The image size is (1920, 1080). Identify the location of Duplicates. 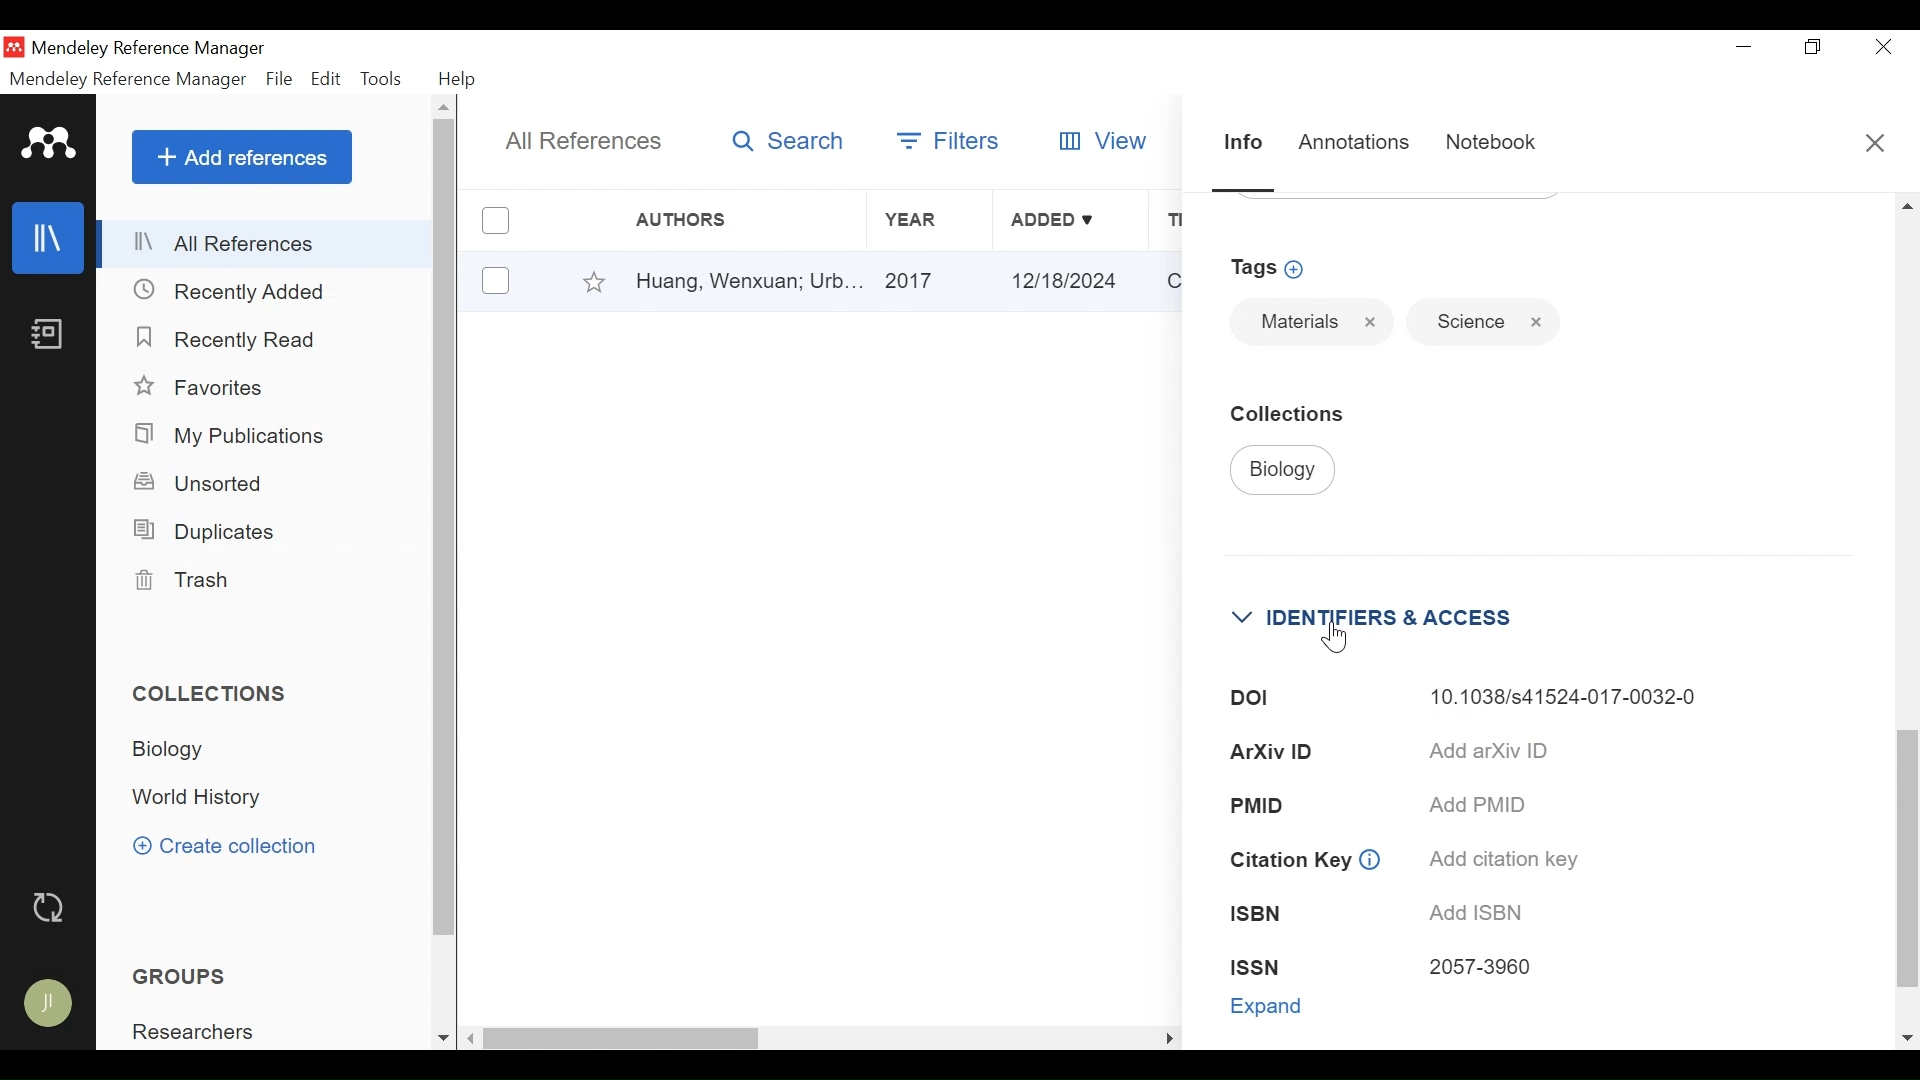
(208, 534).